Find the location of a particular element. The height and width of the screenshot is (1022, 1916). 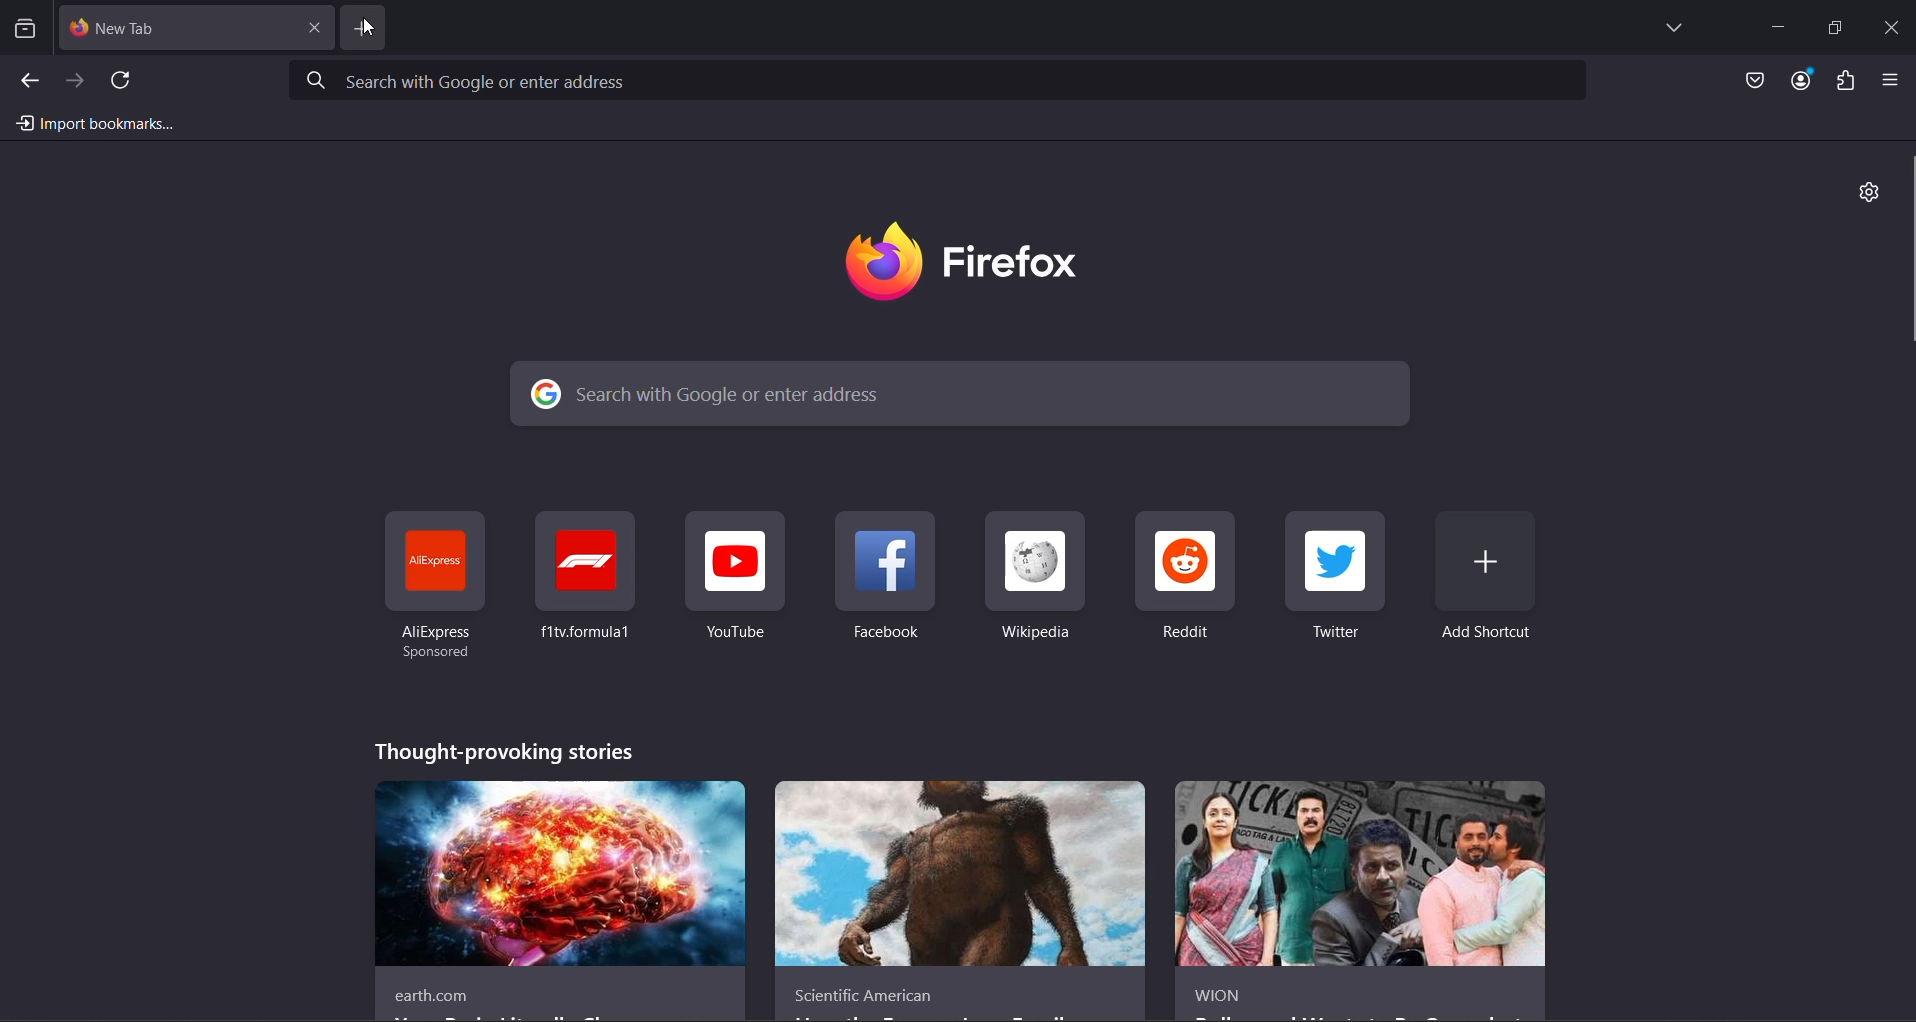

search   bar is located at coordinates (941, 82).